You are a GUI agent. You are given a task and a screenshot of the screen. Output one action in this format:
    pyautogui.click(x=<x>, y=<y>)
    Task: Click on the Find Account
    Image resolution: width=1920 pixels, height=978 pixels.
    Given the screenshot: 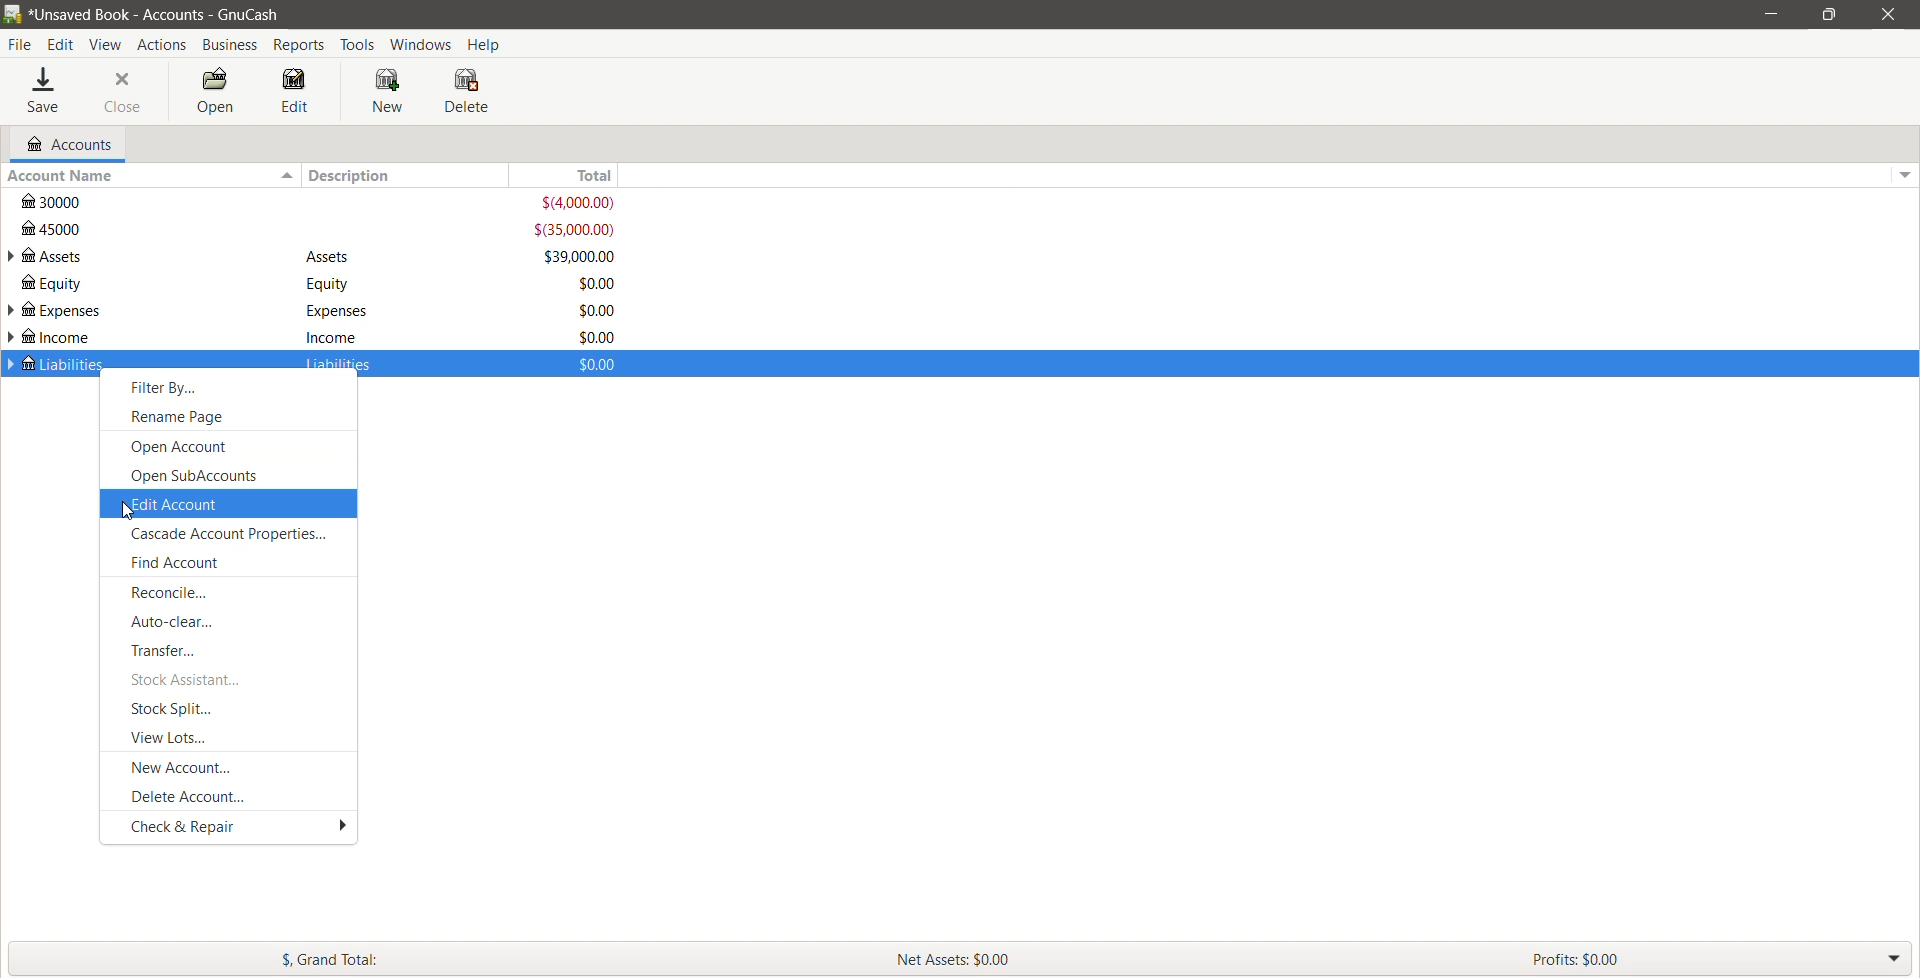 What is the action you would take?
    pyautogui.click(x=187, y=564)
    